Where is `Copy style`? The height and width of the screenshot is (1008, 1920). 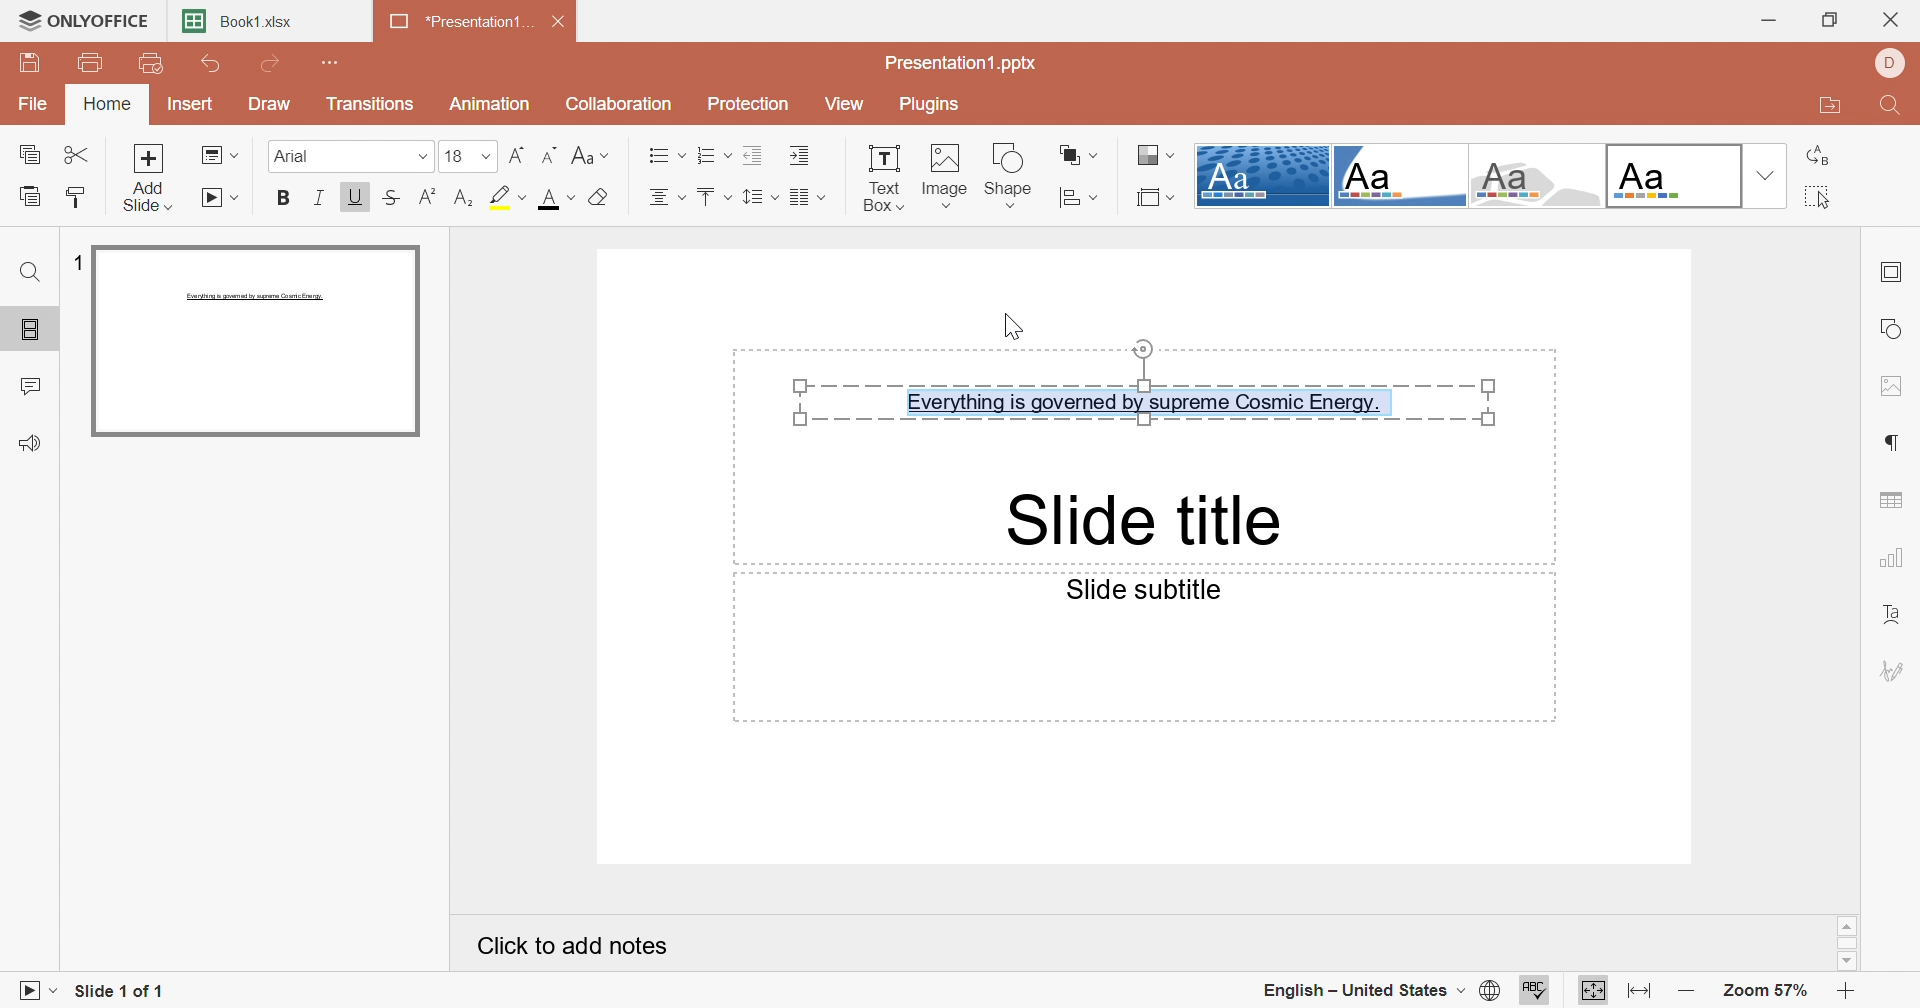 Copy style is located at coordinates (78, 197).